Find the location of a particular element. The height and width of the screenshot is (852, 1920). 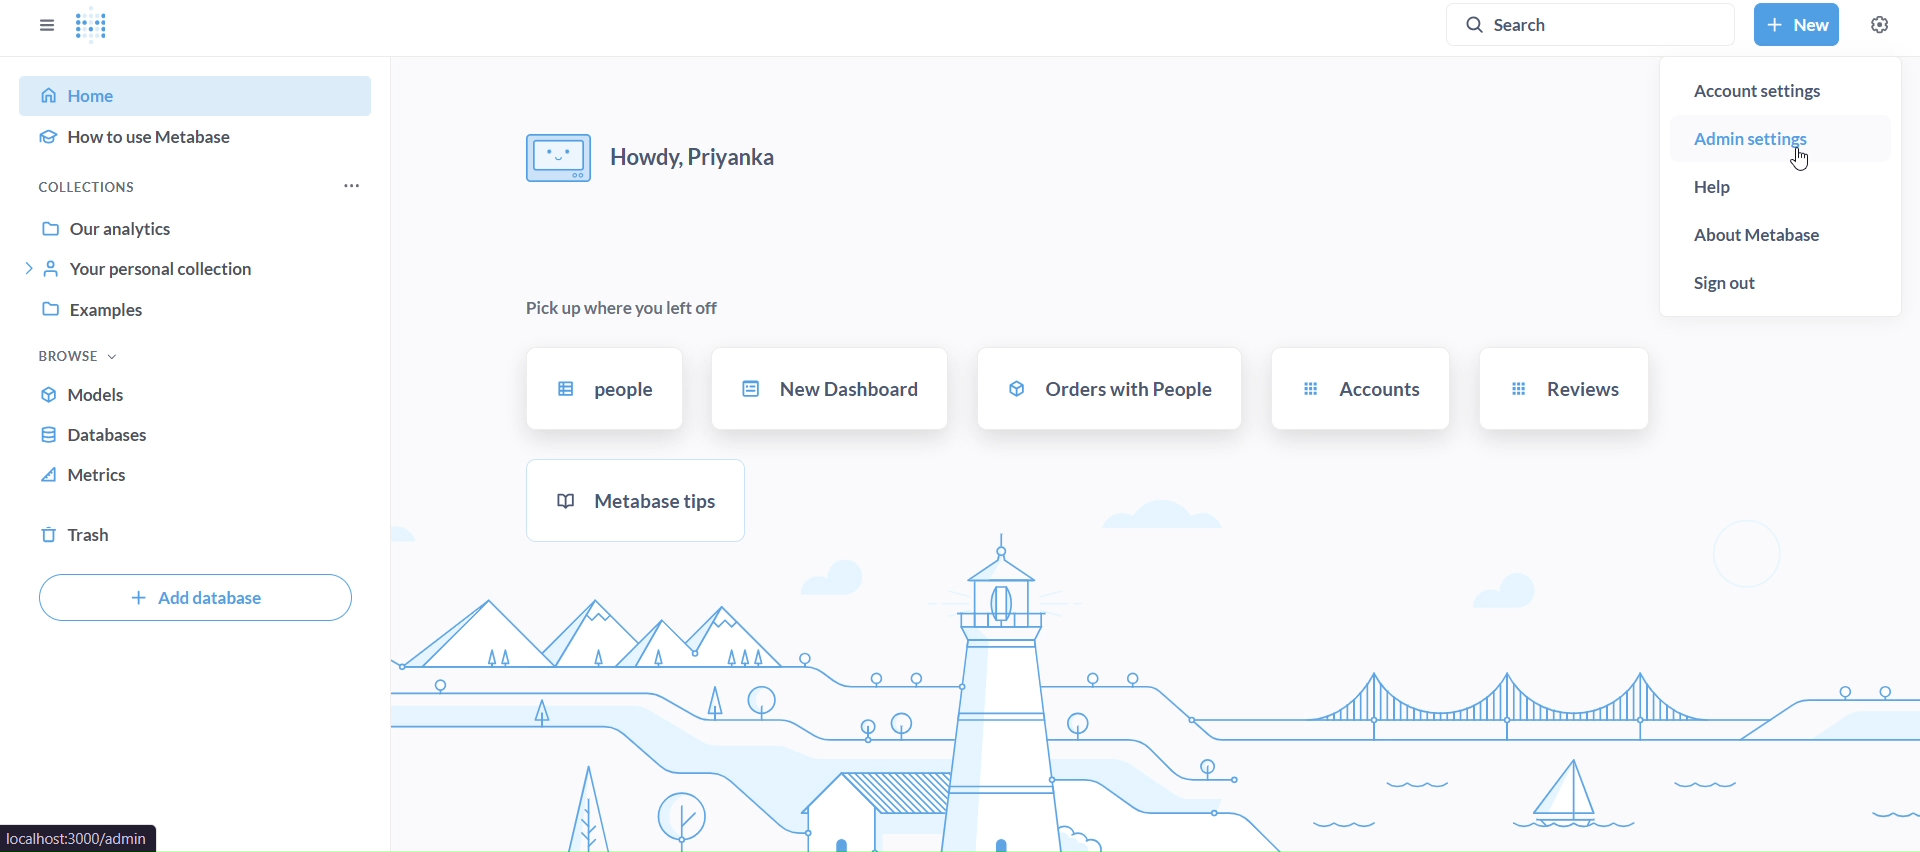

about metabase is located at coordinates (1780, 236).